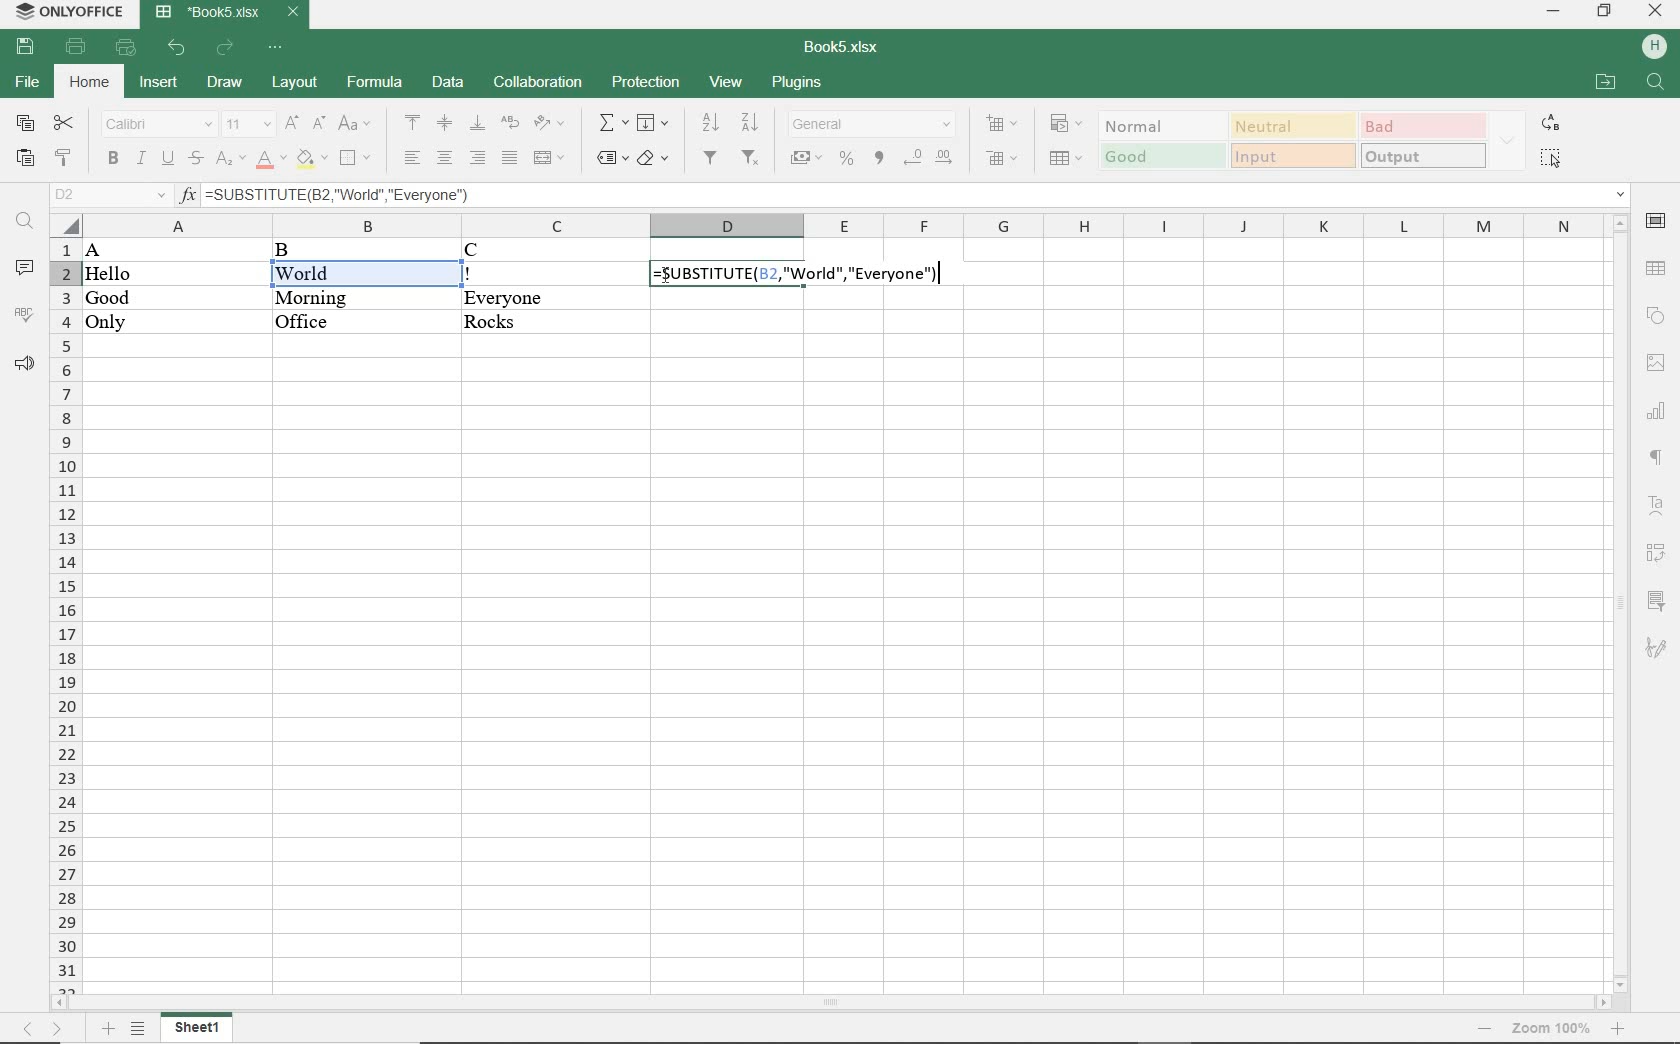 This screenshot has width=1680, height=1044. What do you see at coordinates (1421, 126) in the screenshot?
I see `bad` at bounding box center [1421, 126].